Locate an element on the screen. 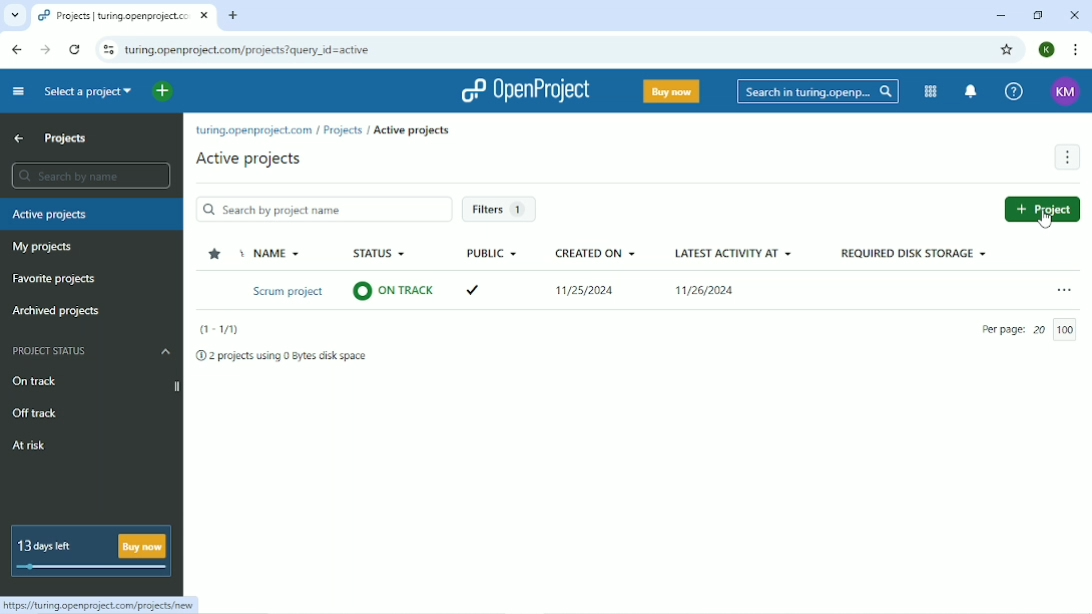  Reload this page is located at coordinates (74, 49).